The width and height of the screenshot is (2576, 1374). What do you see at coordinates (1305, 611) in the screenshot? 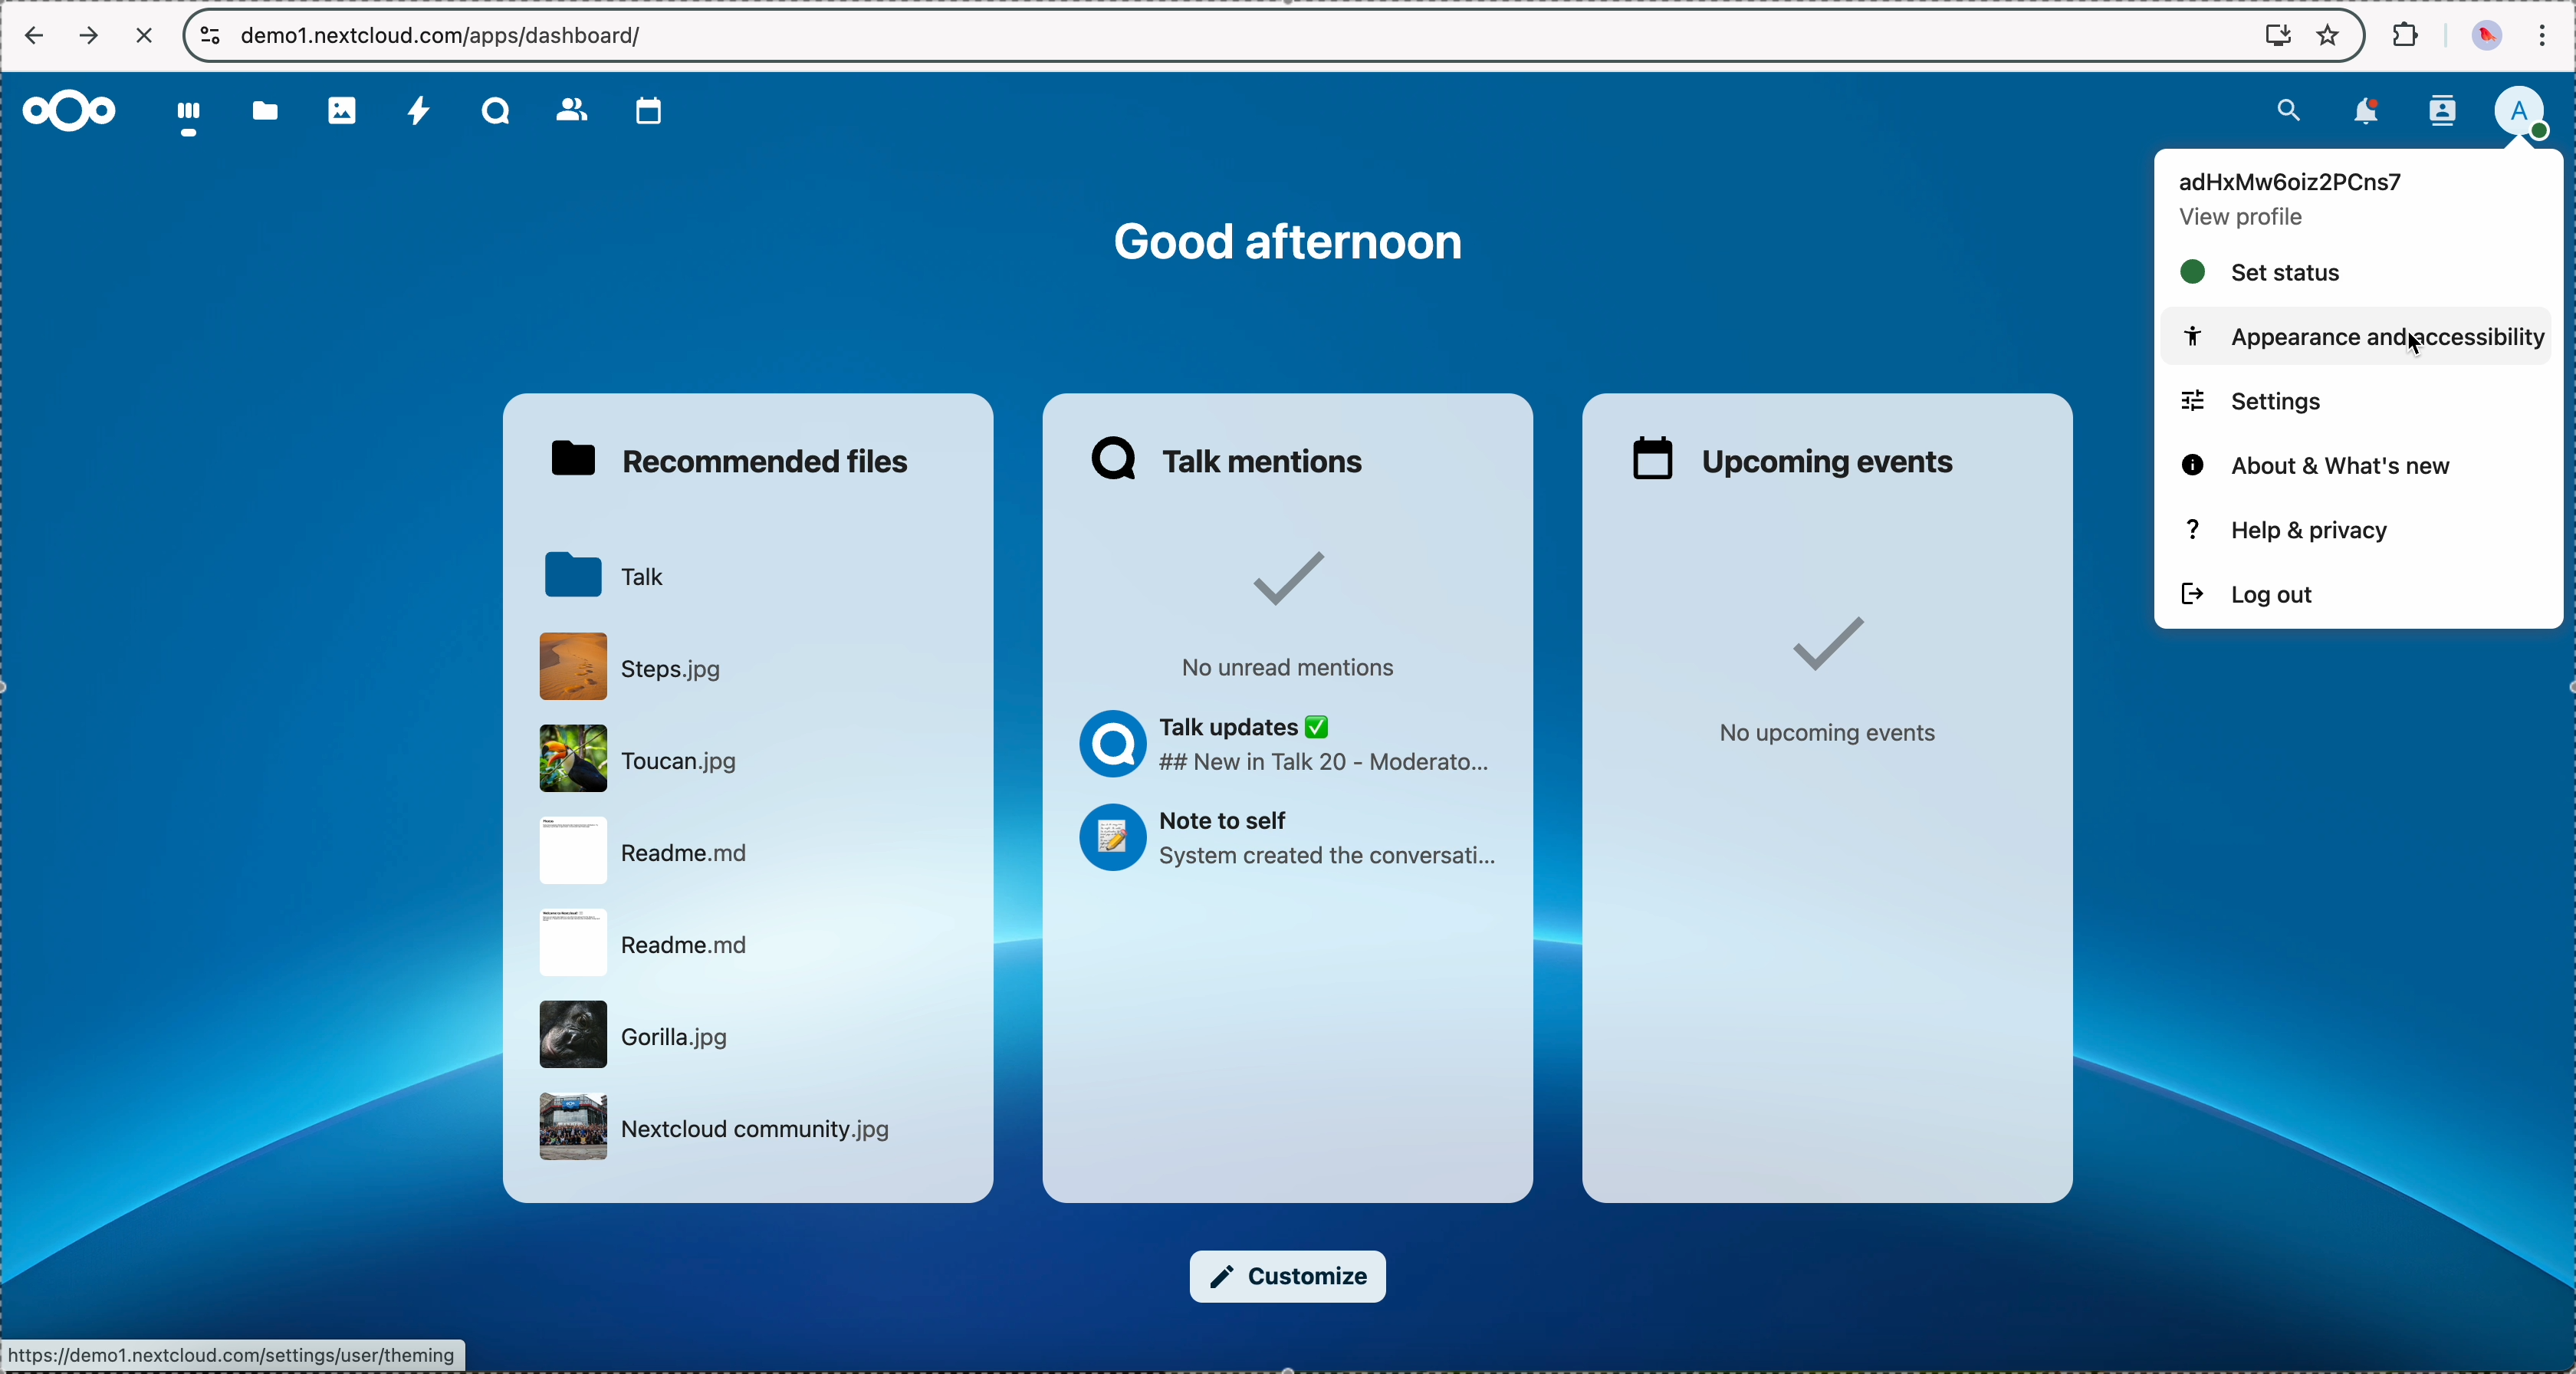
I see `no unread mentions` at bounding box center [1305, 611].